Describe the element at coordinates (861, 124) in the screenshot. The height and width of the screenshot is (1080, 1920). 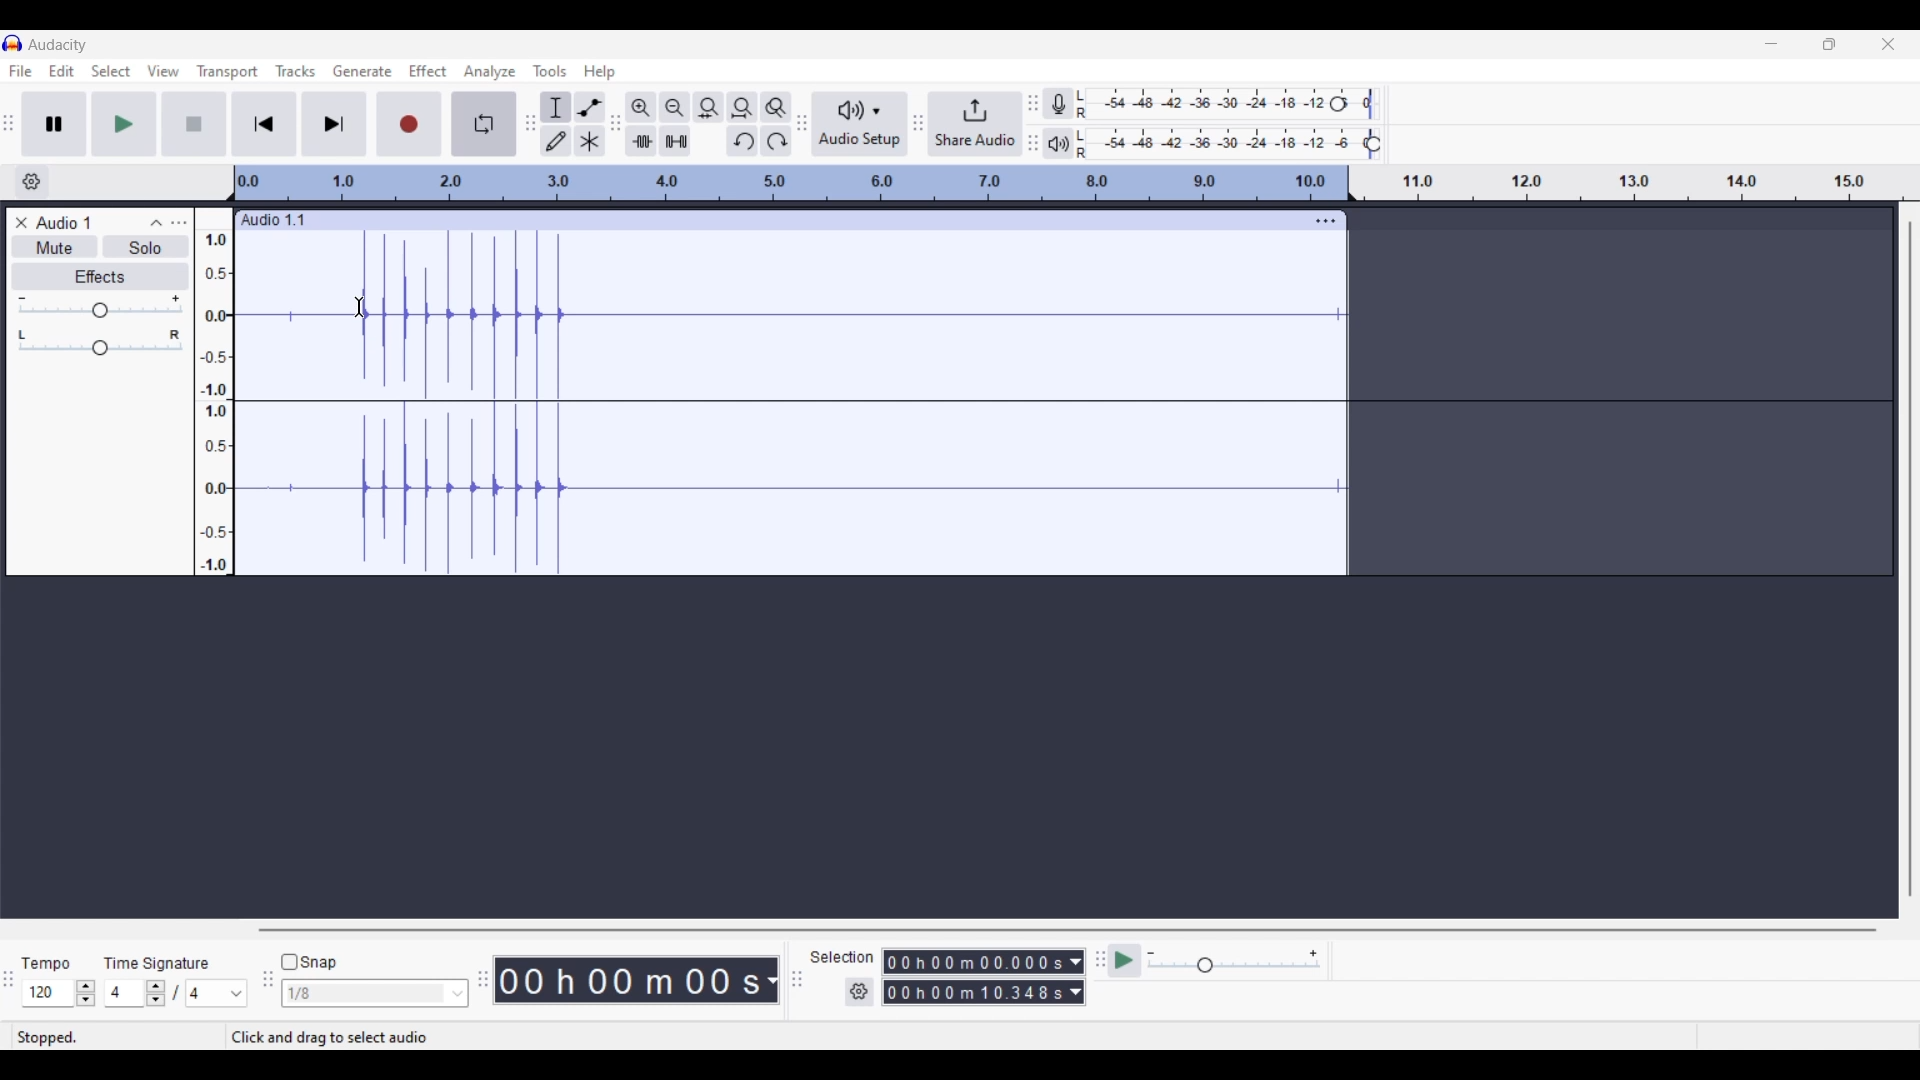
I see `Audio setup` at that location.